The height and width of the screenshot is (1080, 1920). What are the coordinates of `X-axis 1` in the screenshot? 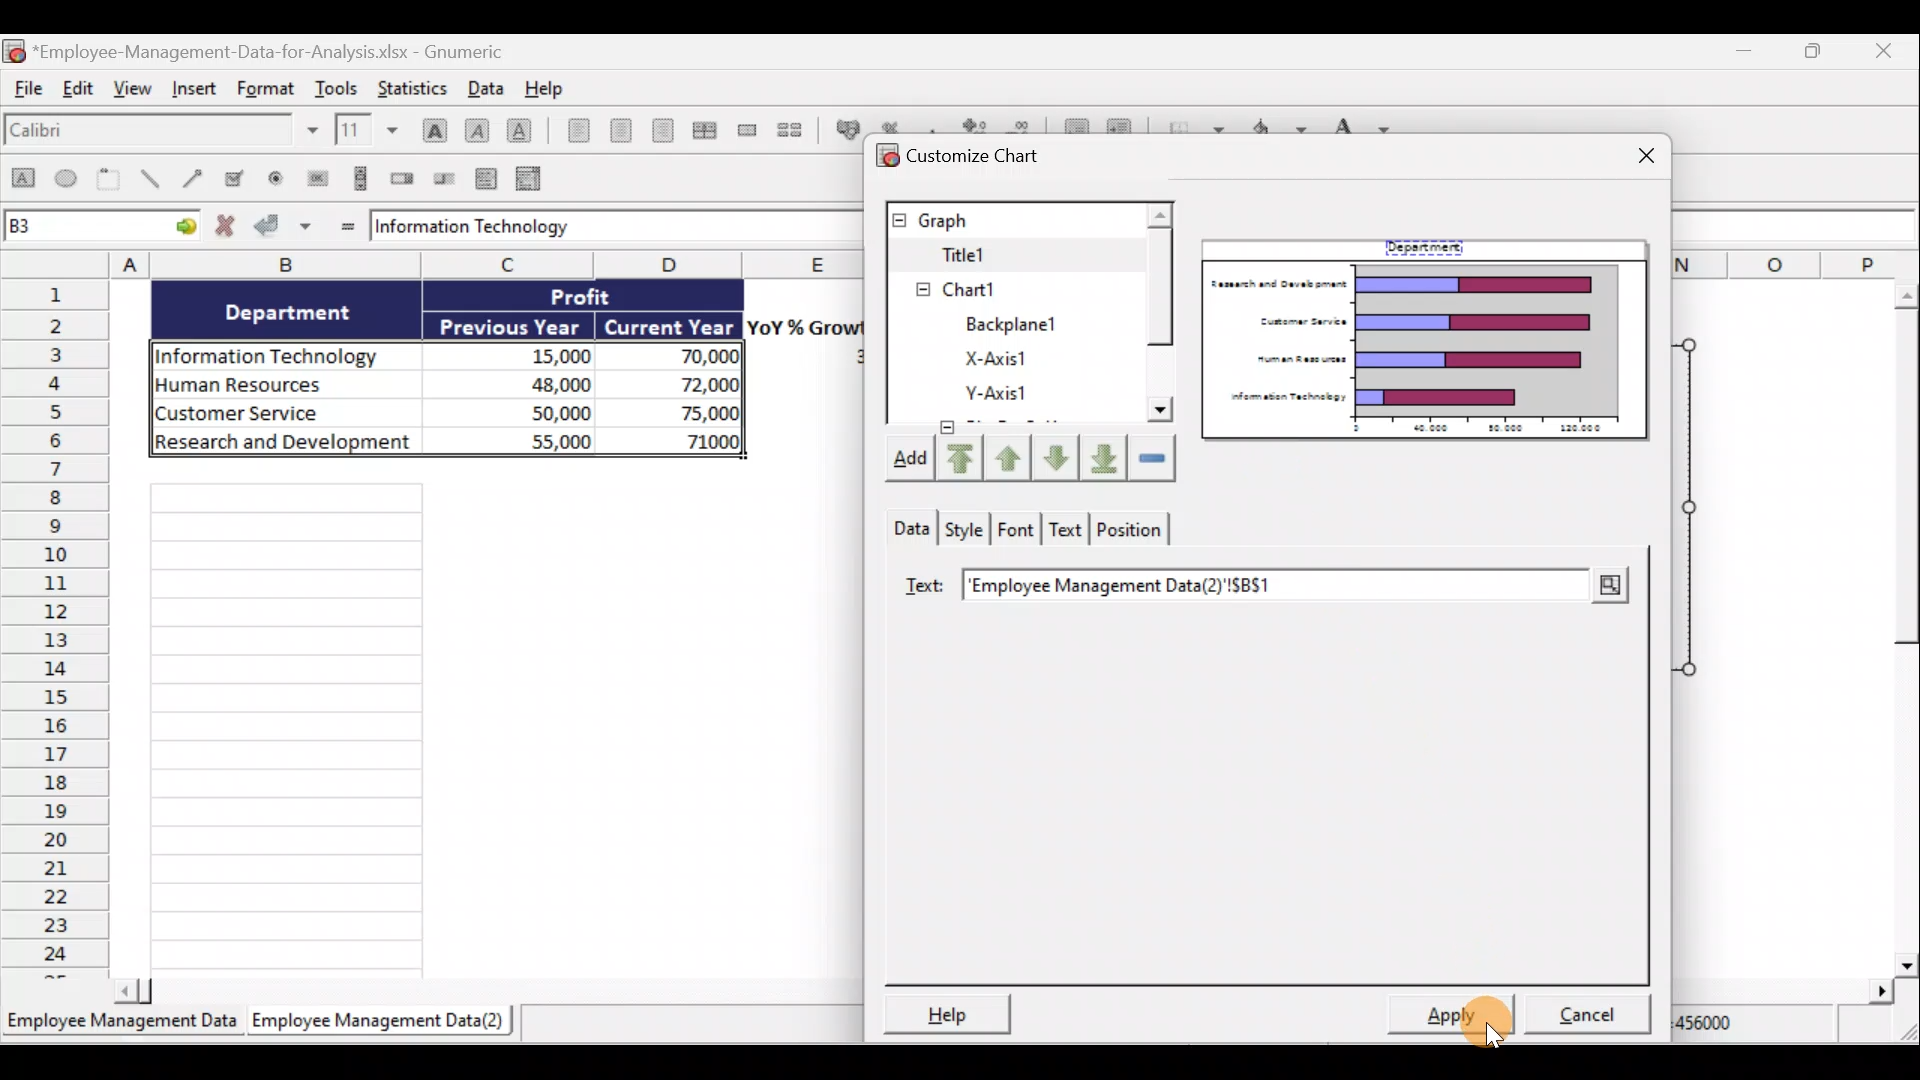 It's located at (1031, 323).